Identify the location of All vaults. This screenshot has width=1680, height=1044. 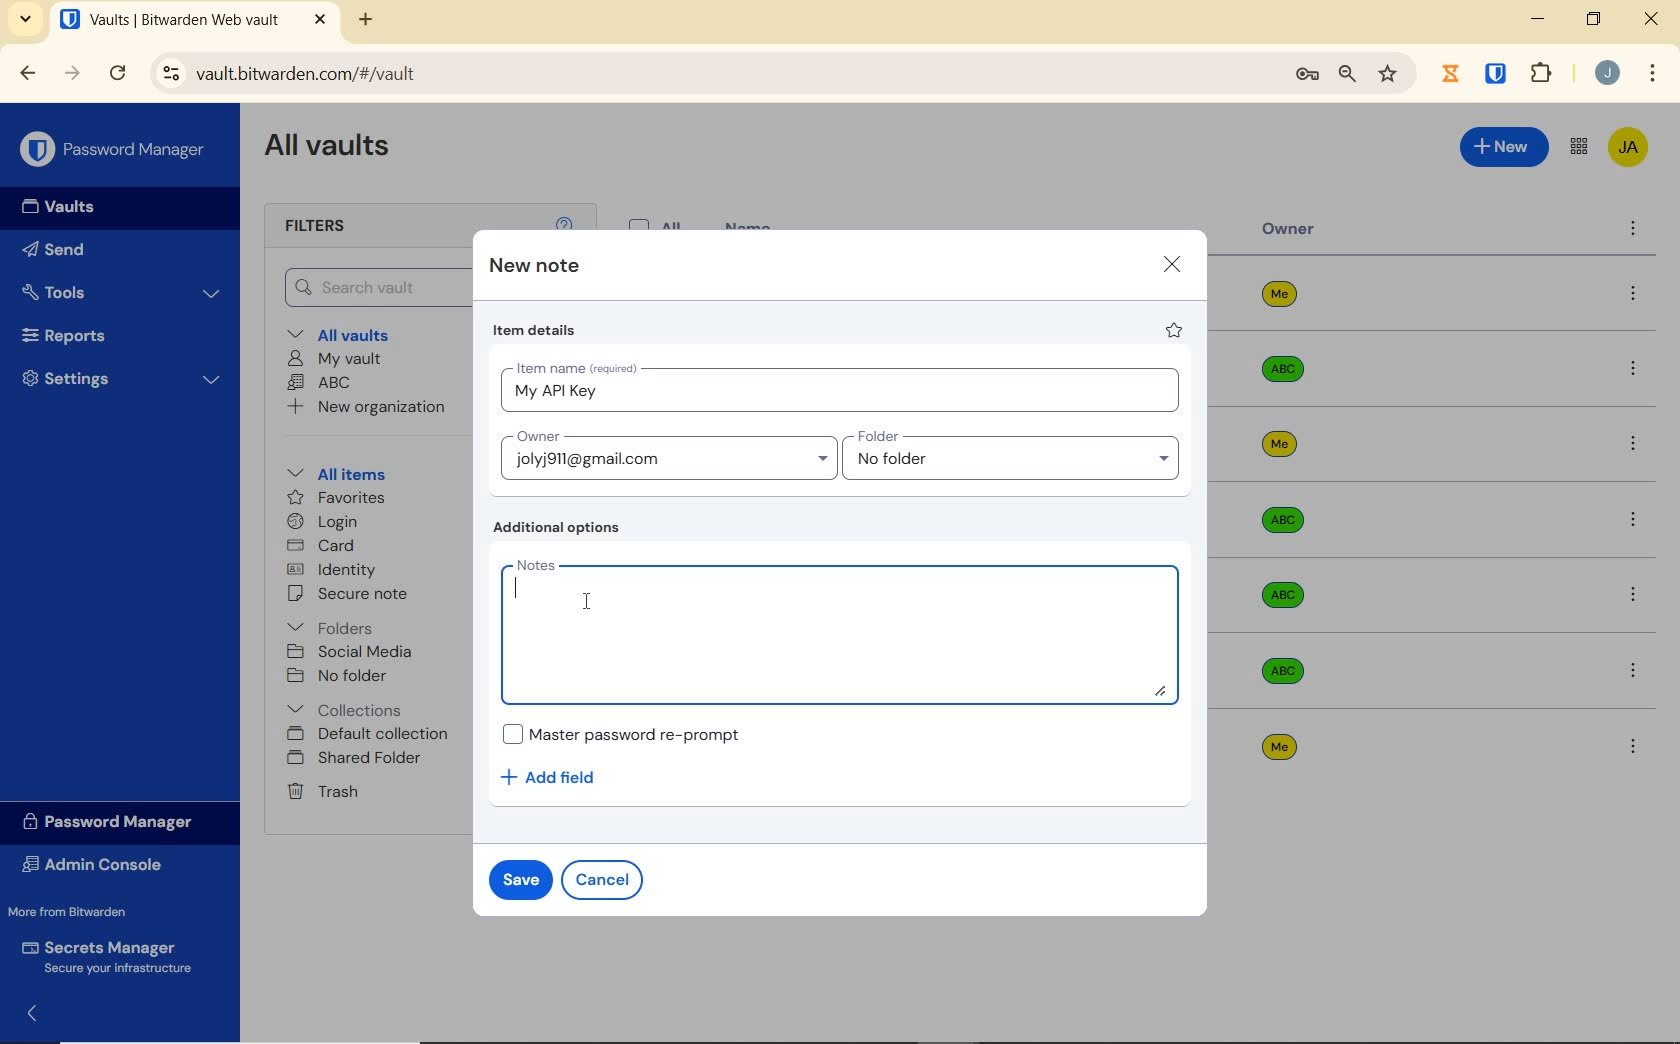
(357, 336).